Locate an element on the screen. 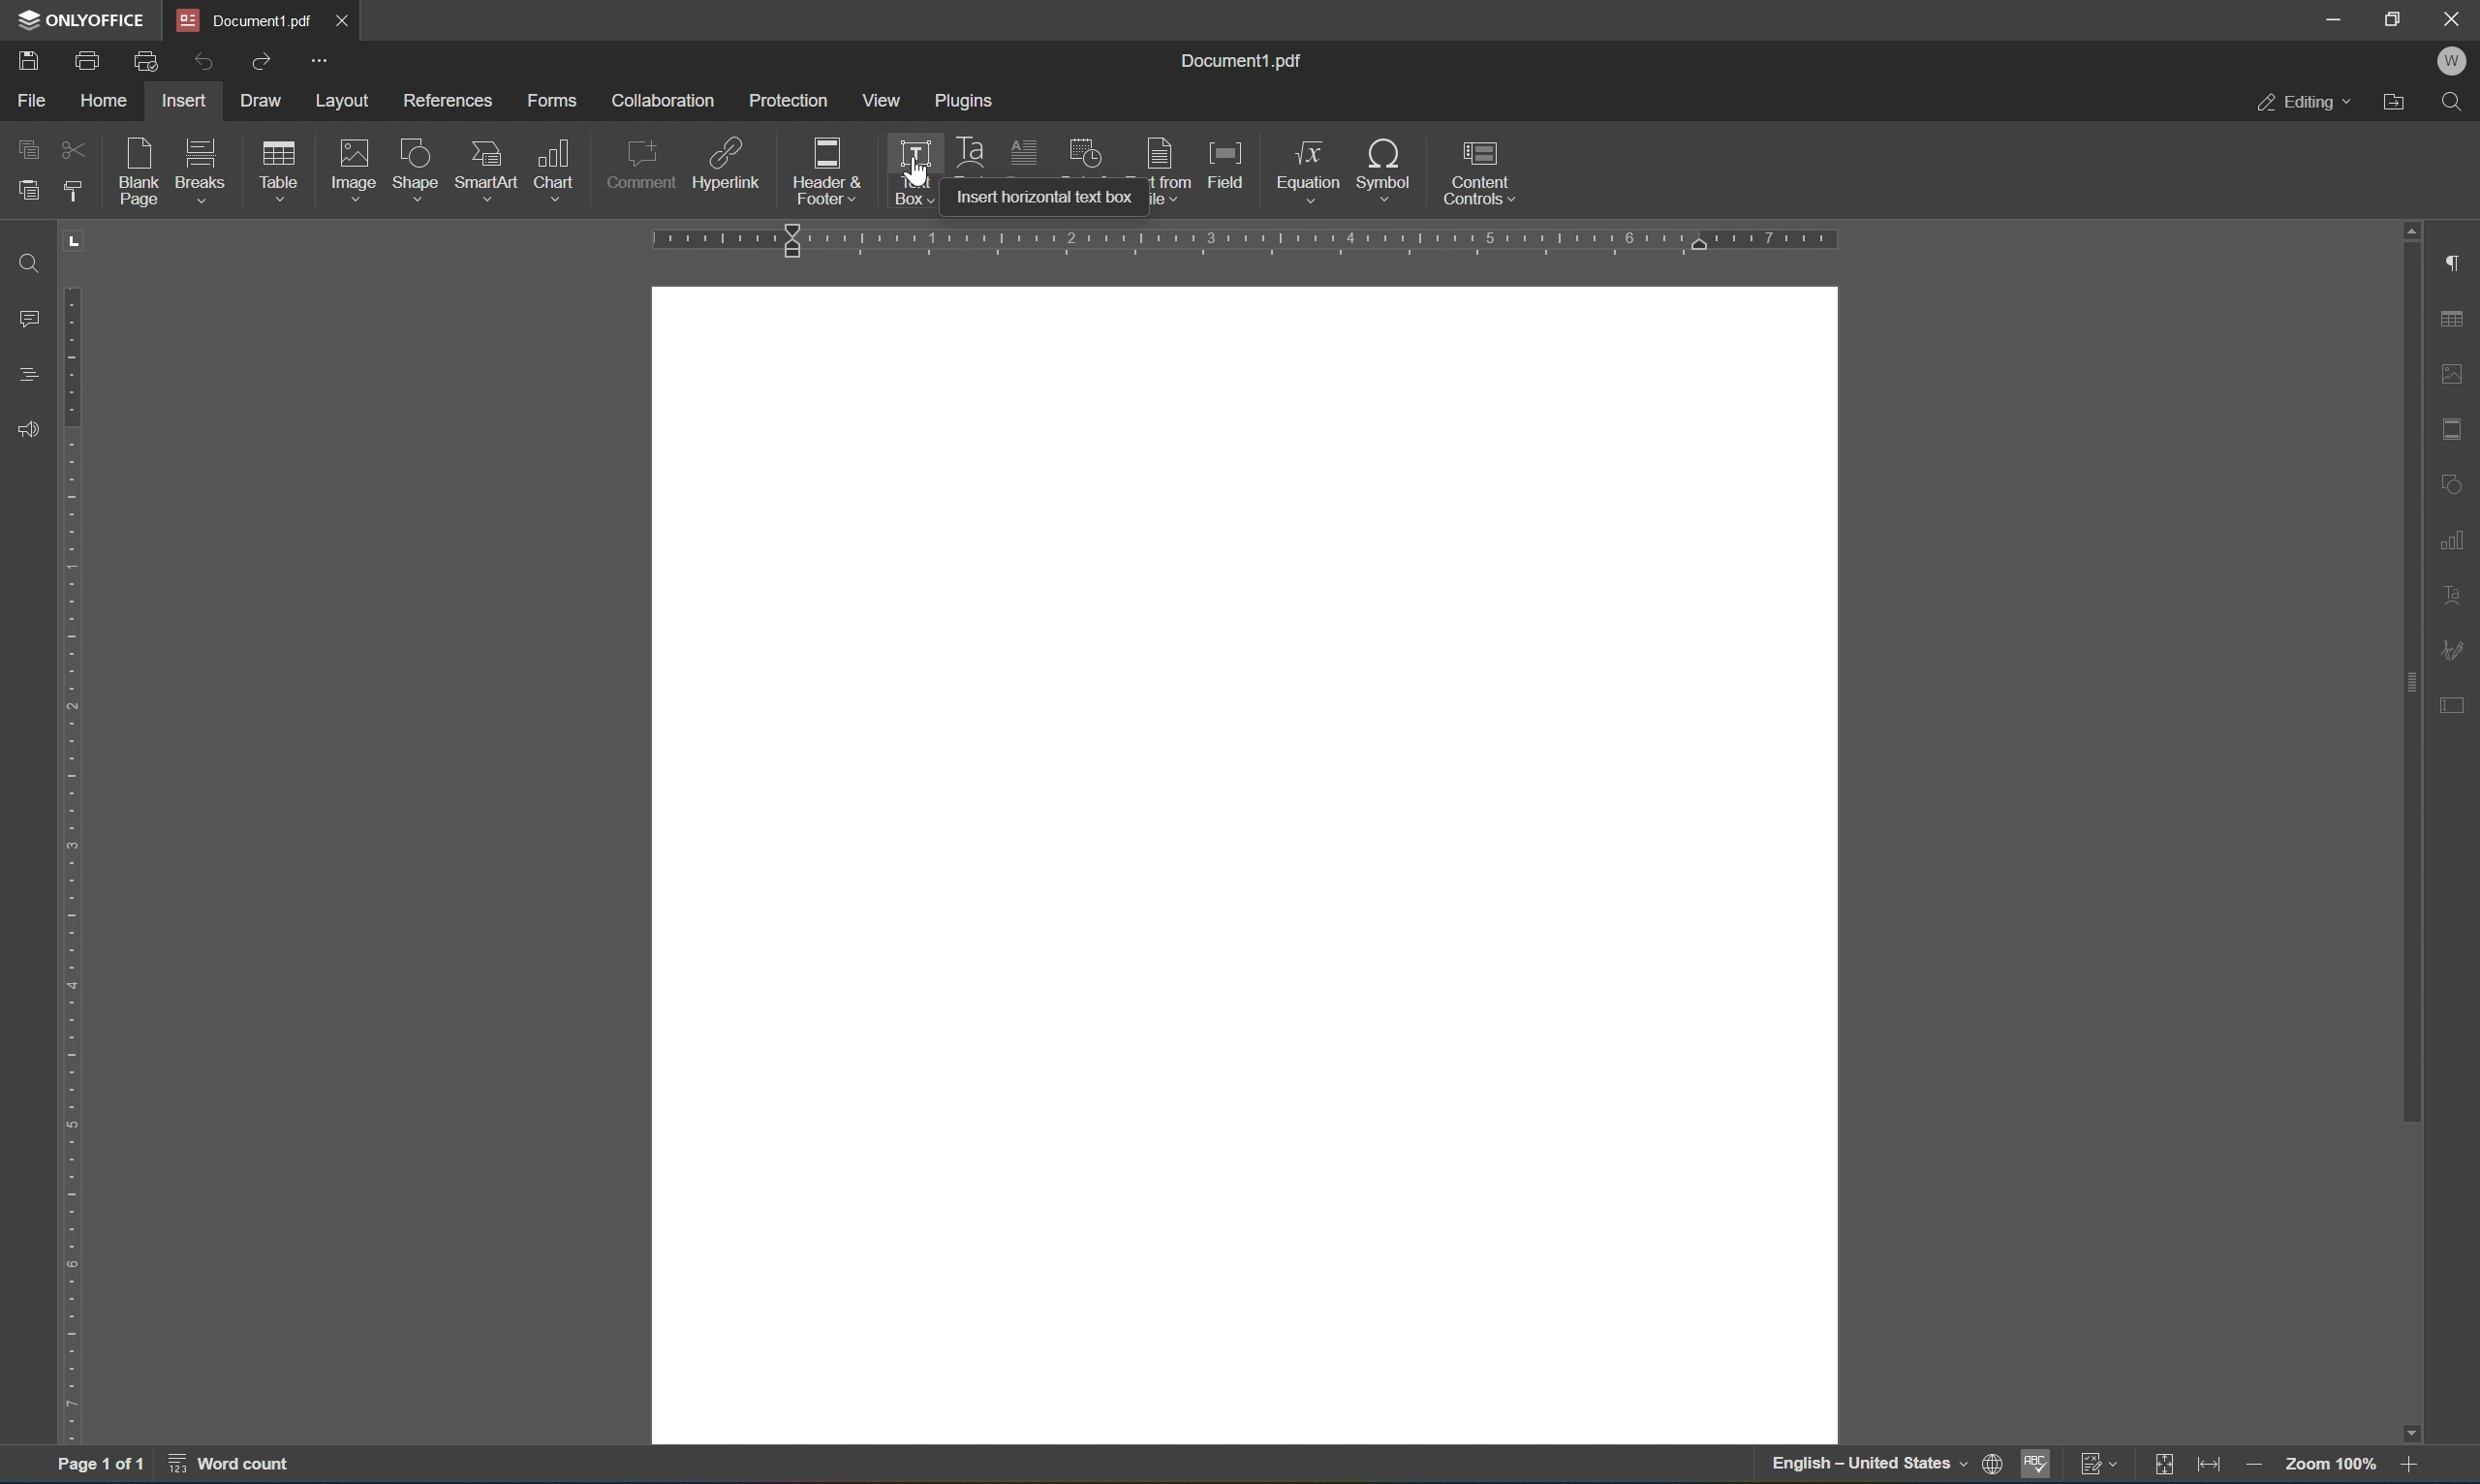 The height and width of the screenshot is (1484, 2480). chart is located at coordinates (555, 169).